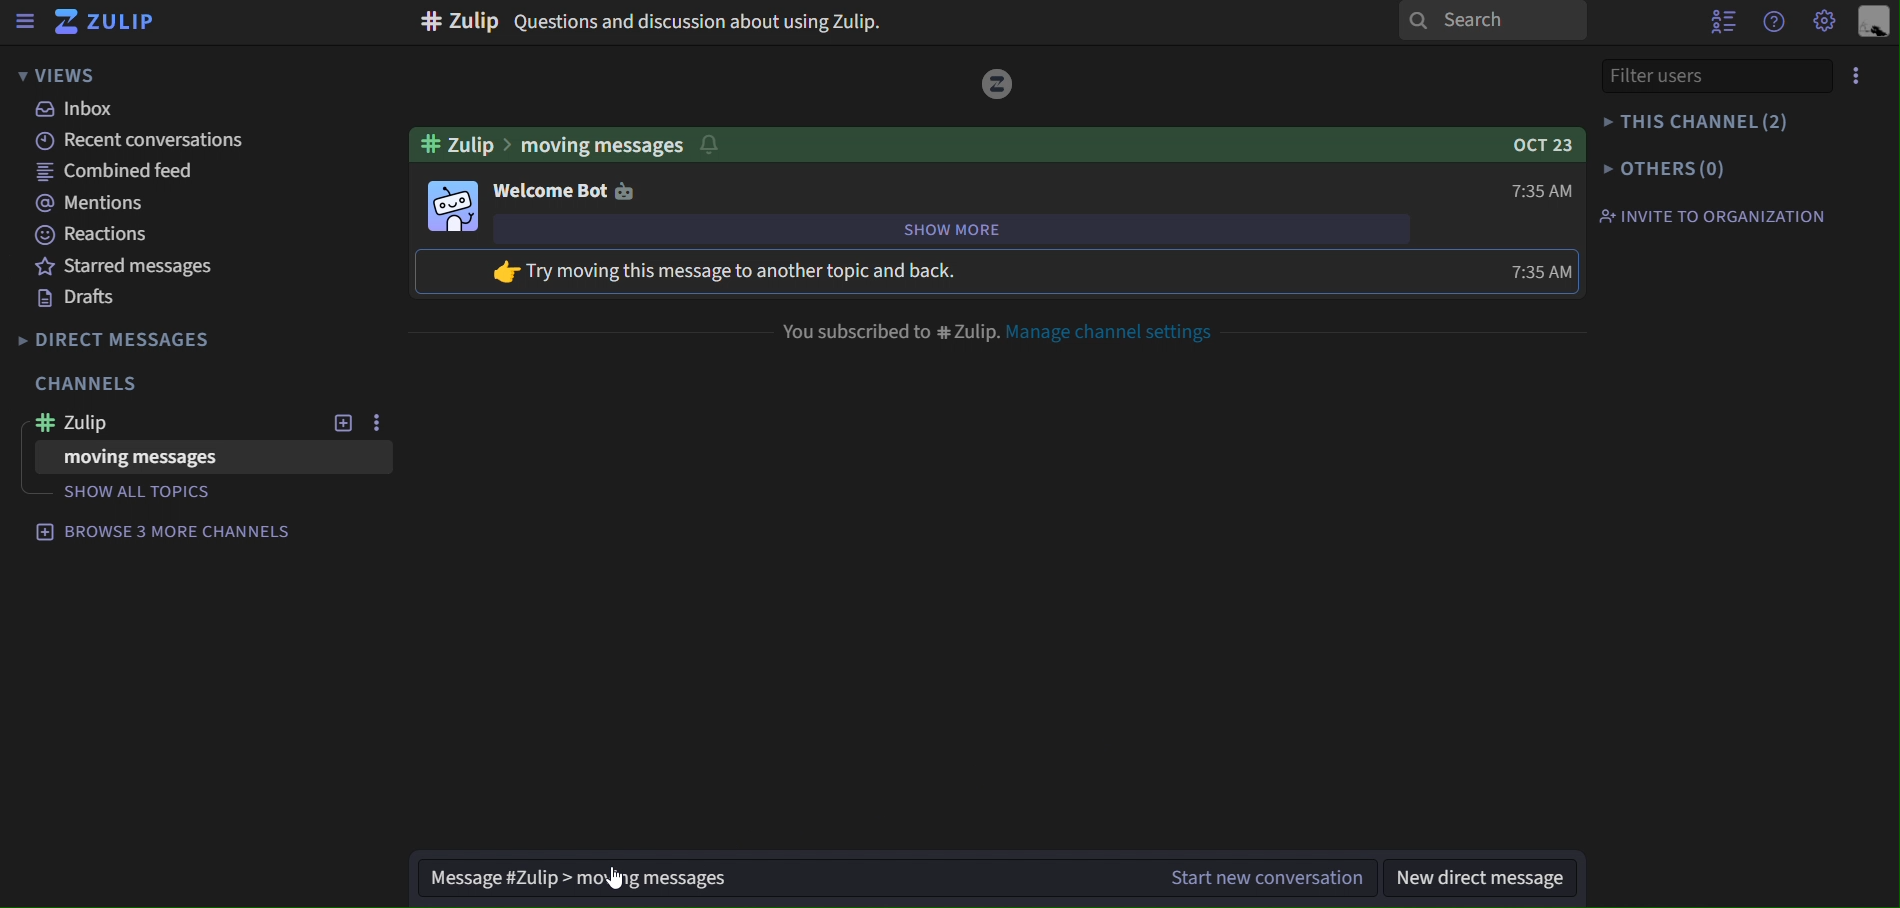 This screenshot has height=908, width=1900. What do you see at coordinates (1710, 75) in the screenshot?
I see `filter users` at bounding box center [1710, 75].